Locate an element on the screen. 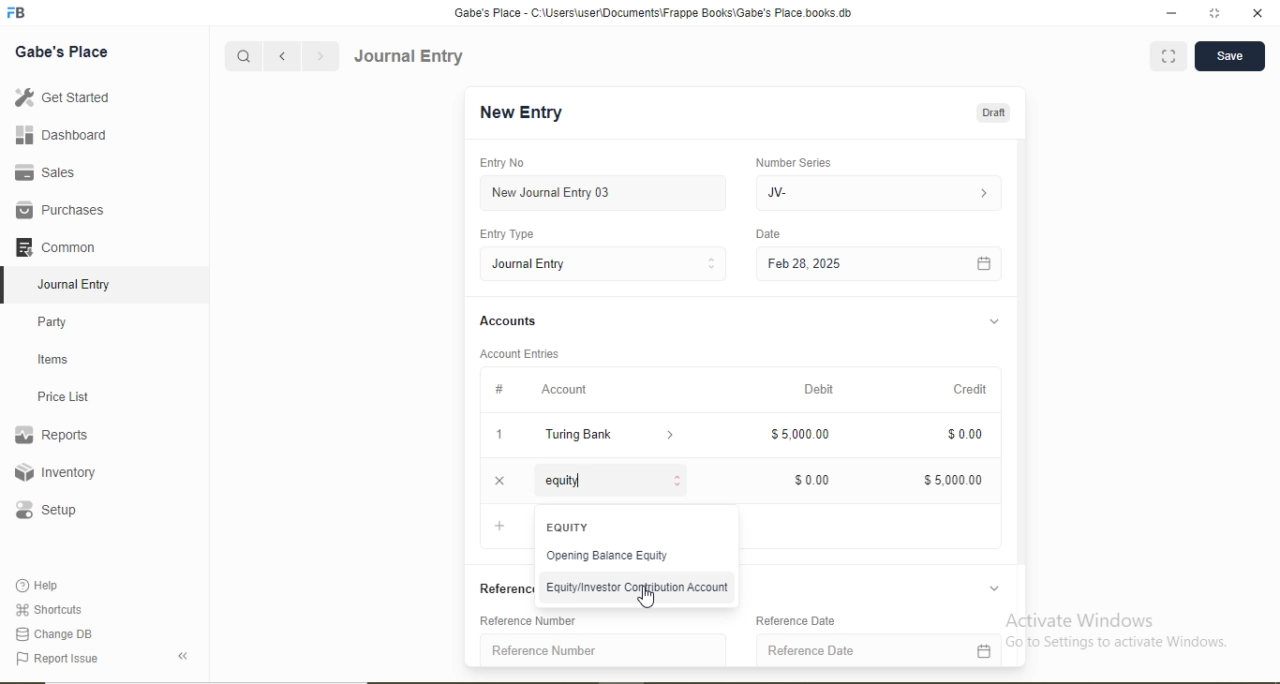  Change DB is located at coordinates (52, 635).